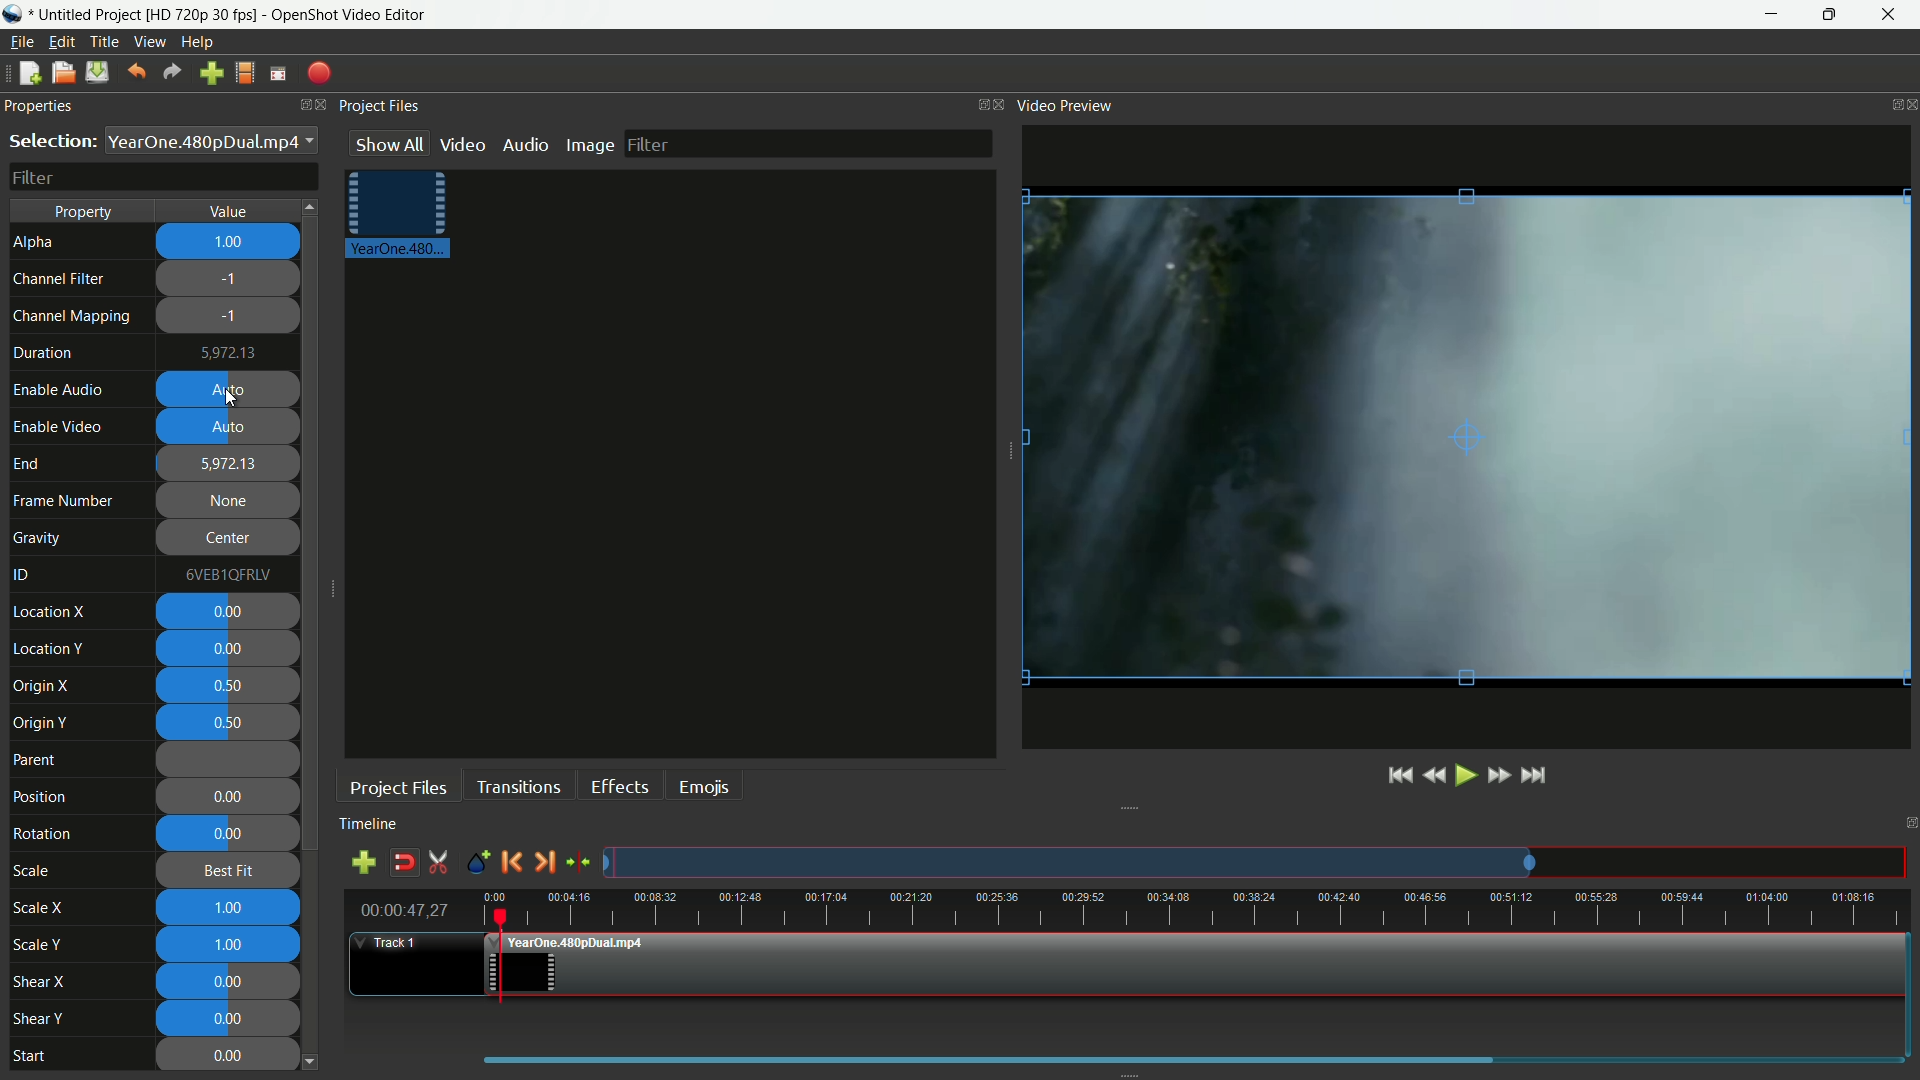 Image resolution: width=1920 pixels, height=1080 pixels. Describe the element at coordinates (229, 946) in the screenshot. I see `1.00` at that location.